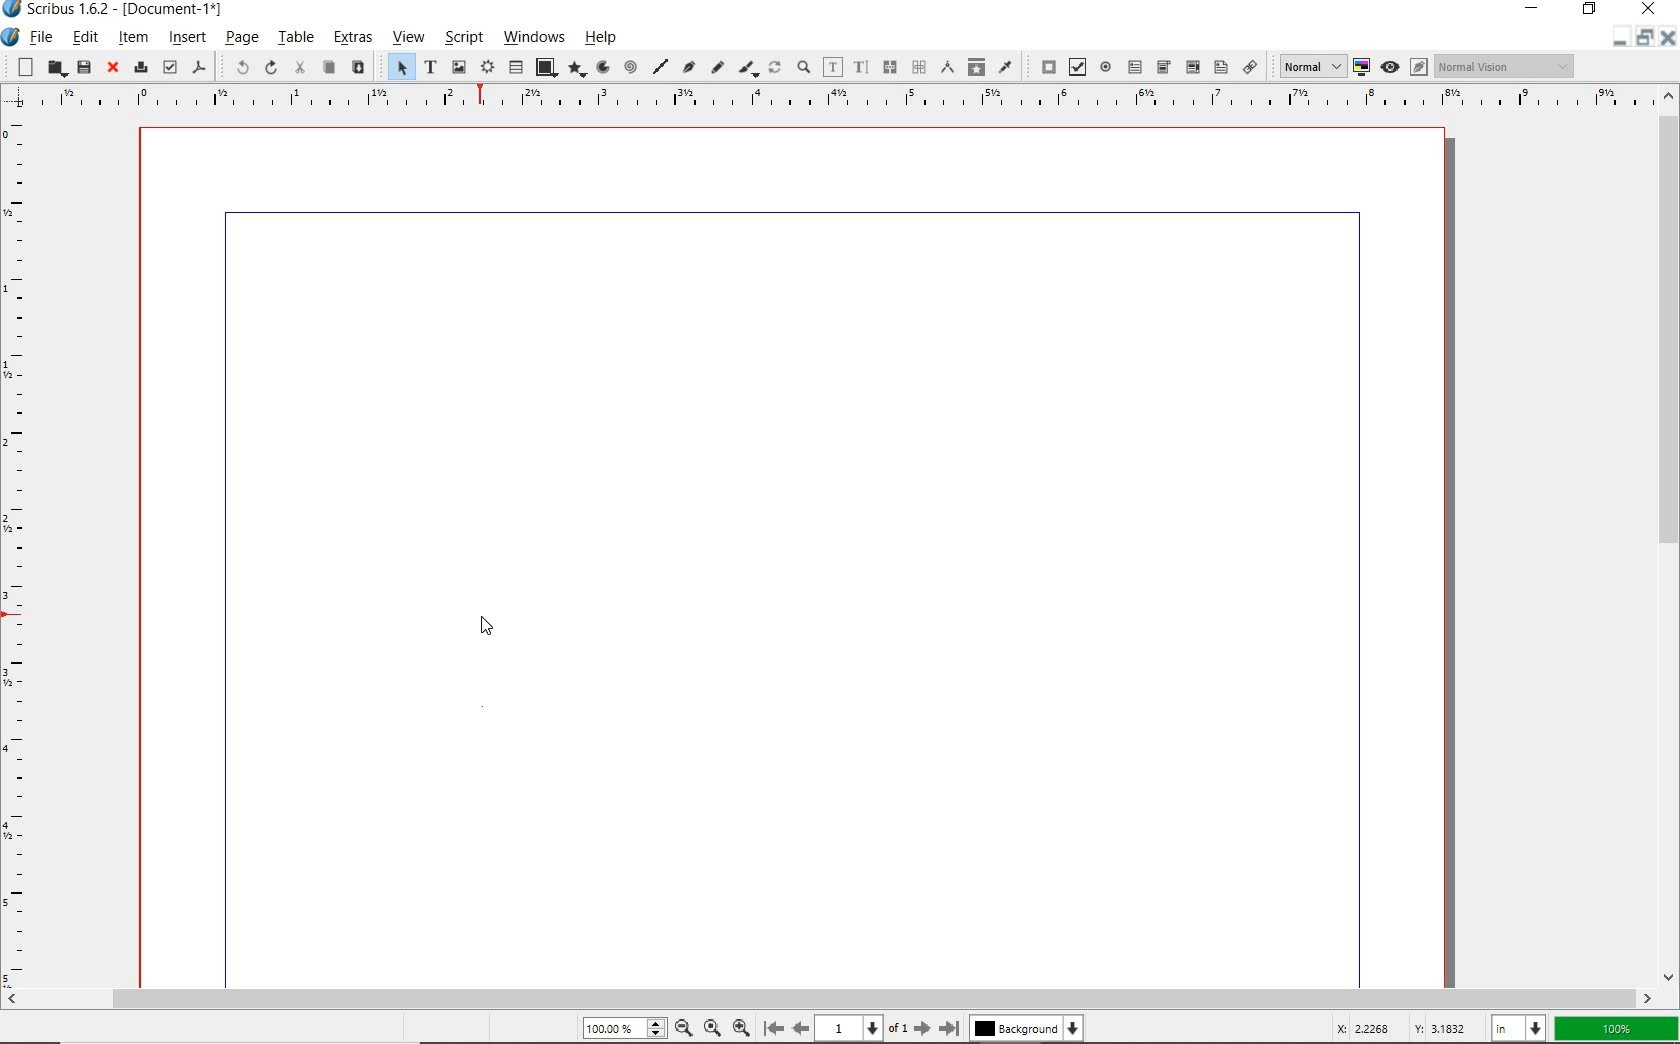  Describe the element at coordinates (85, 37) in the screenshot. I see `edit` at that location.